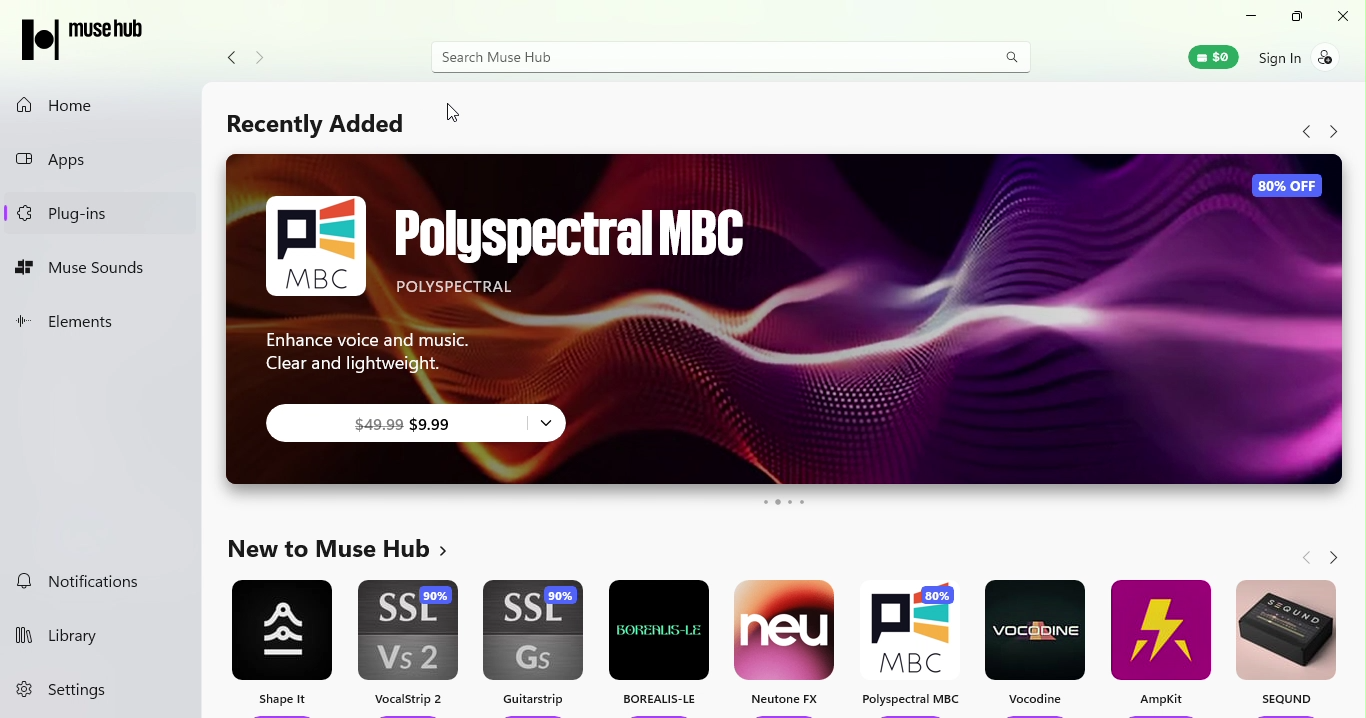 This screenshot has height=718, width=1366. Describe the element at coordinates (785, 647) in the screenshot. I see `Neutone FX` at that location.